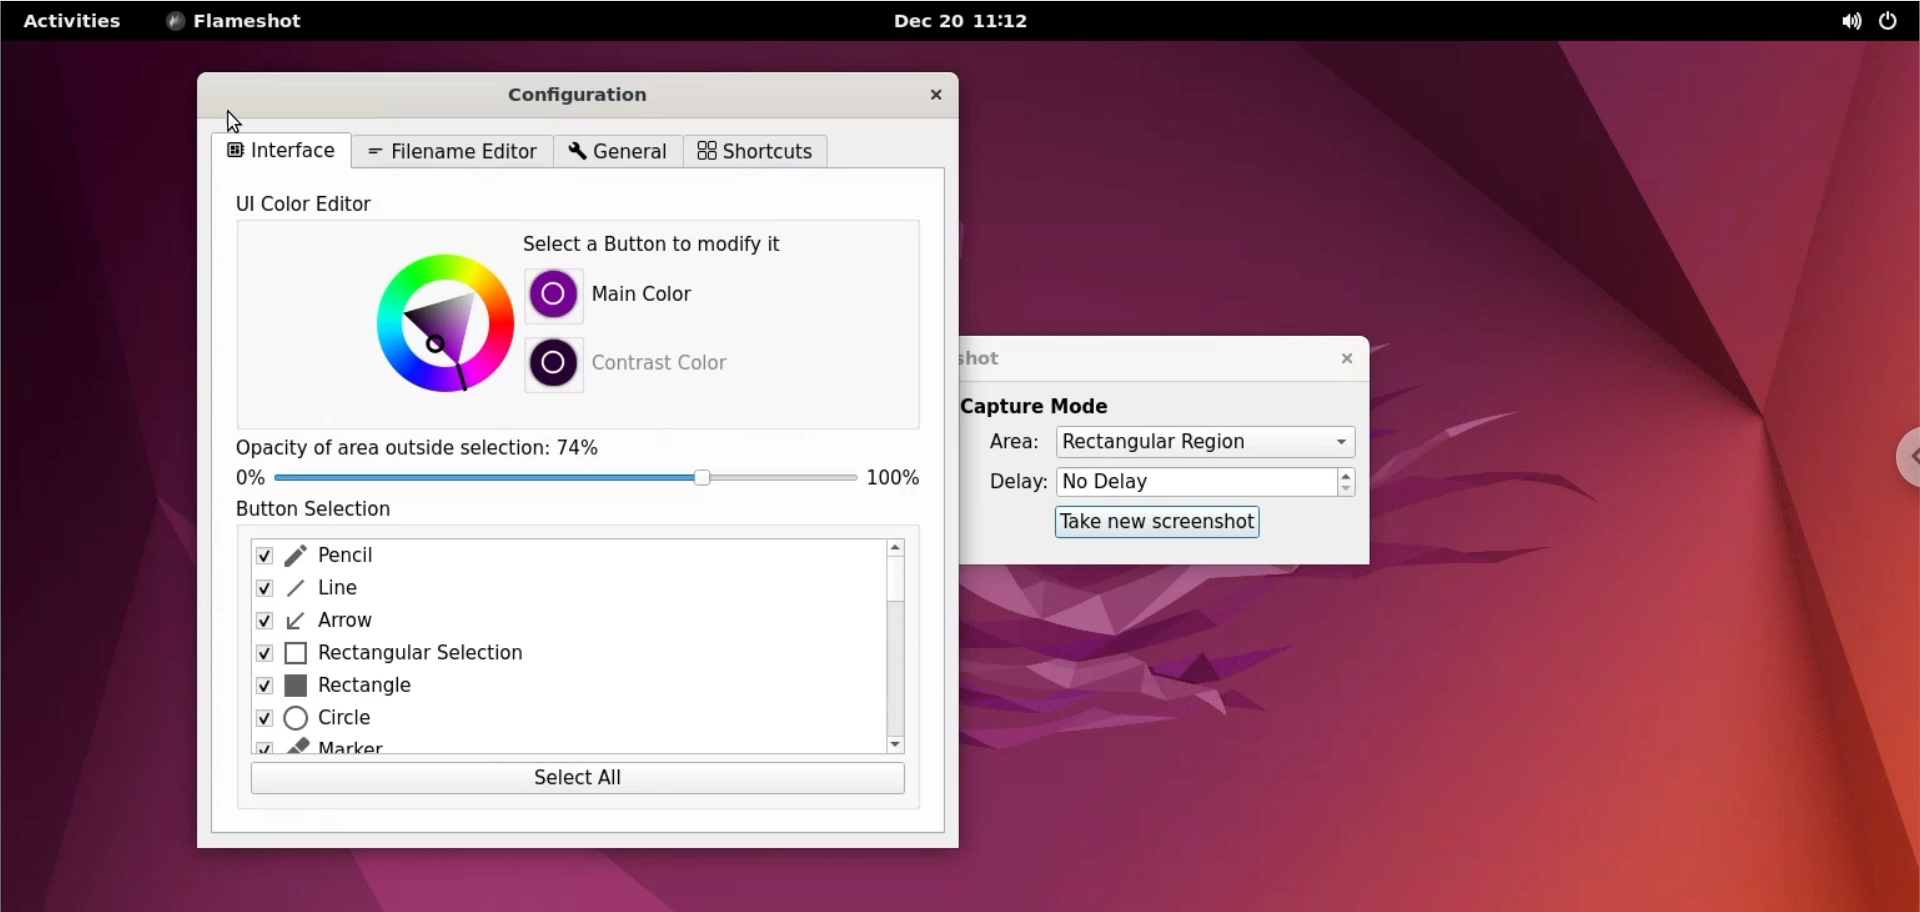 The width and height of the screenshot is (1920, 912). What do you see at coordinates (238, 22) in the screenshot?
I see `flameshot menu` at bounding box center [238, 22].